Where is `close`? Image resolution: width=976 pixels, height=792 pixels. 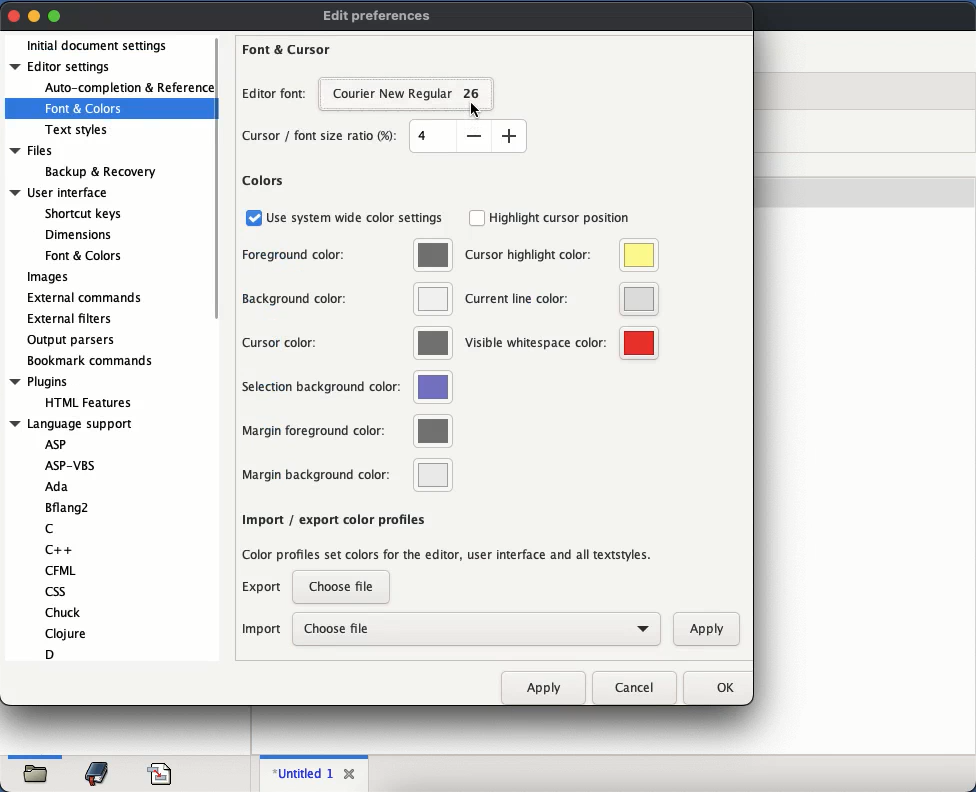
close is located at coordinates (353, 774).